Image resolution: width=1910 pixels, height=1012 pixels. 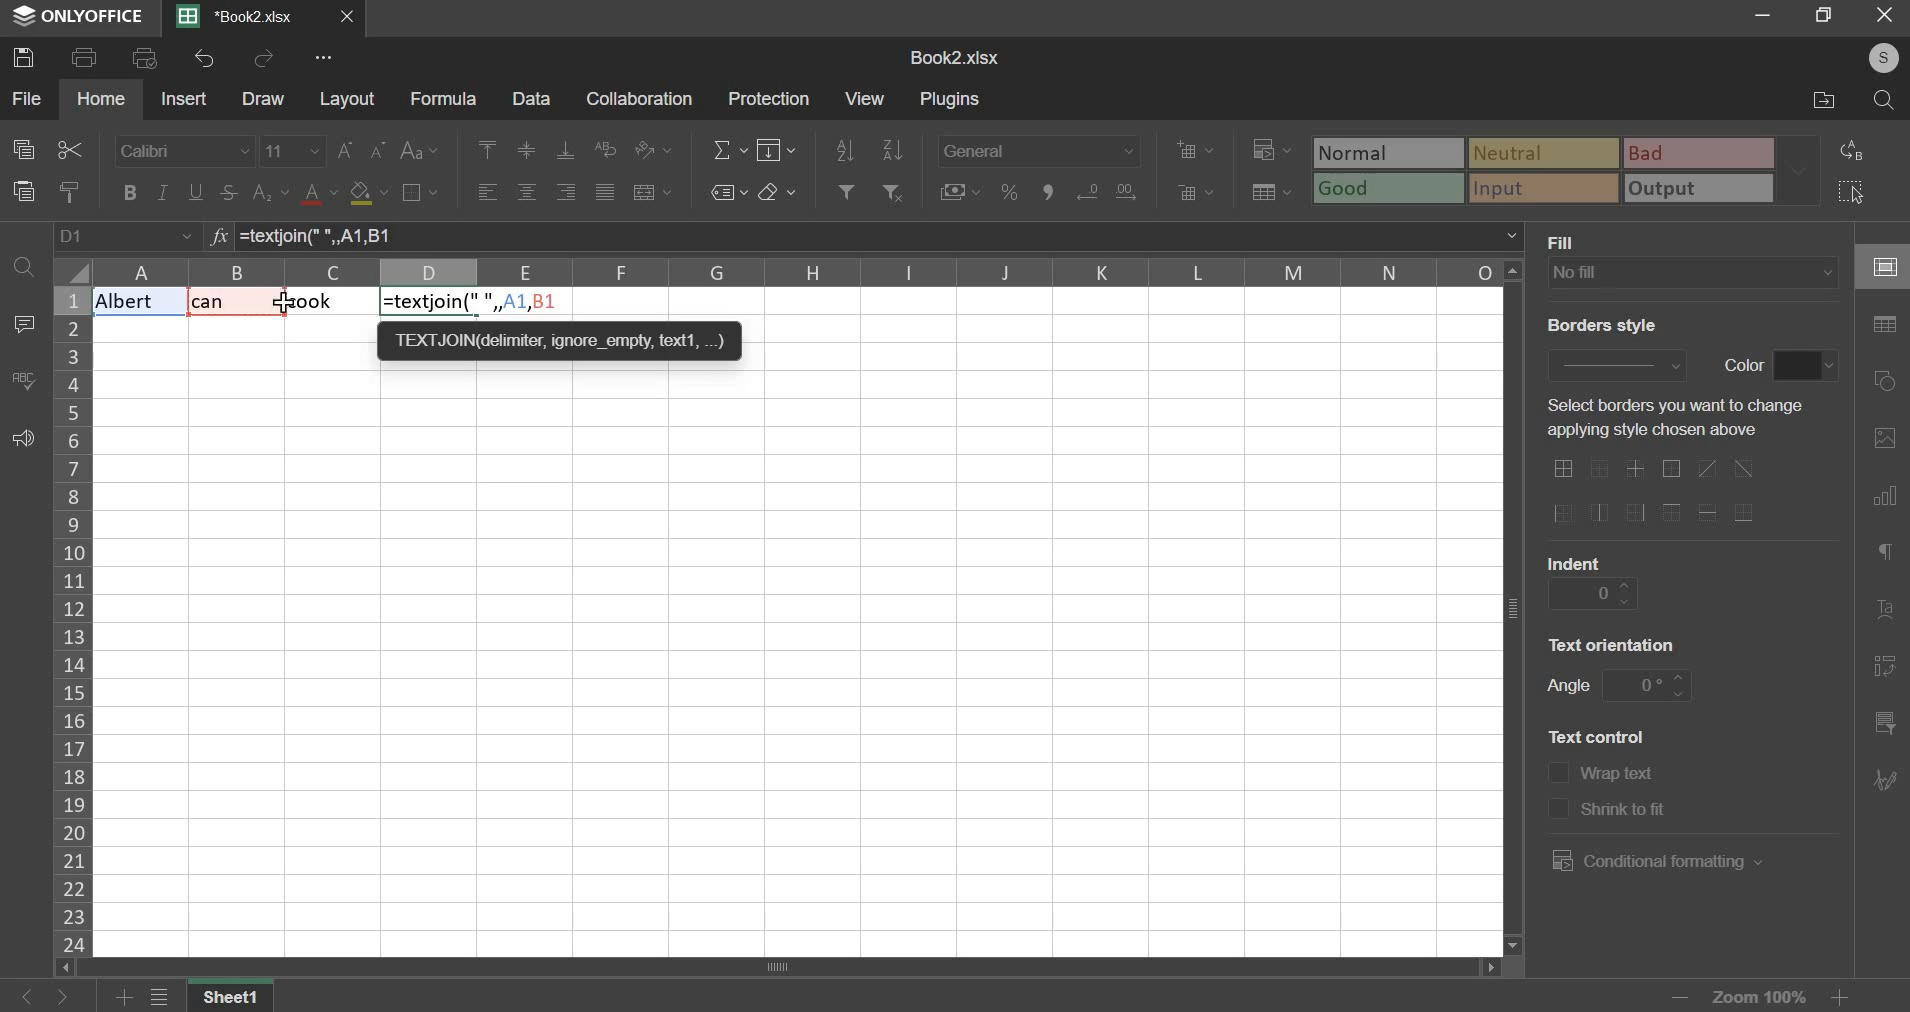 What do you see at coordinates (1568, 171) in the screenshot?
I see `type` at bounding box center [1568, 171].